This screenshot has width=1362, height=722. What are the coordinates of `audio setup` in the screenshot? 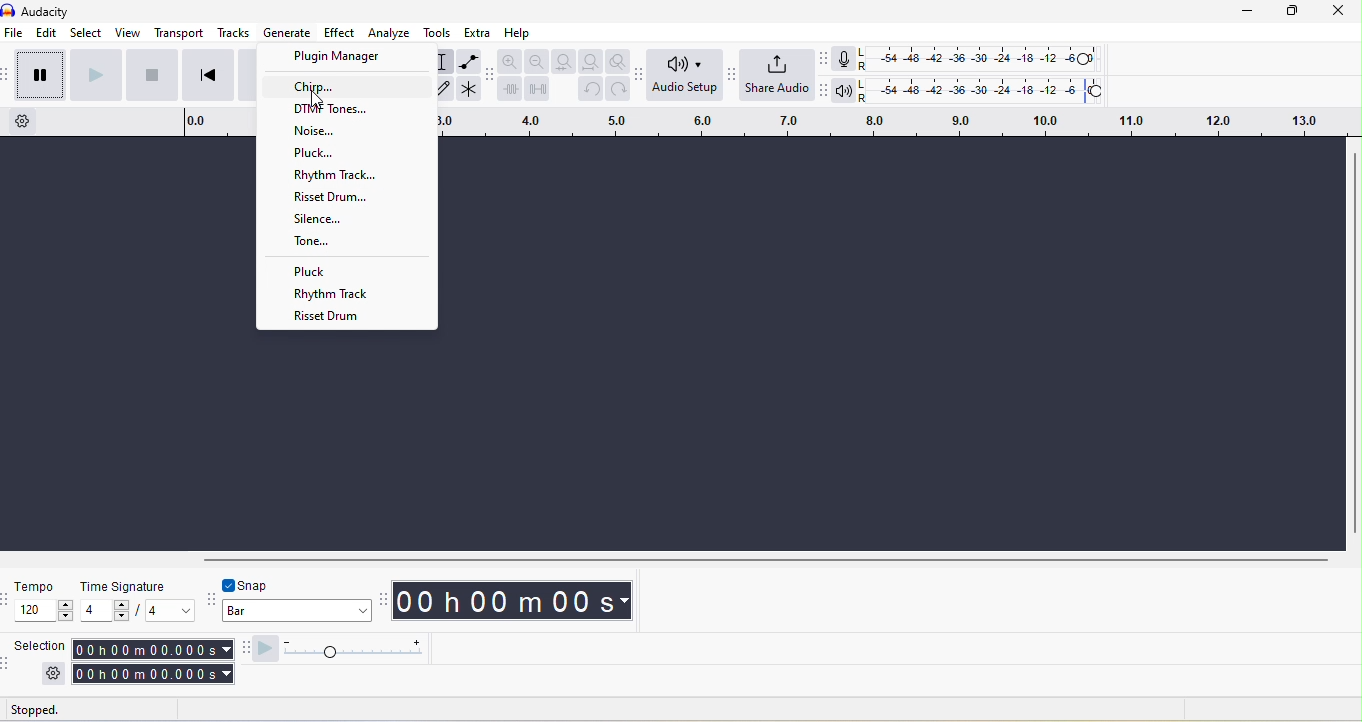 It's located at (687, 76).